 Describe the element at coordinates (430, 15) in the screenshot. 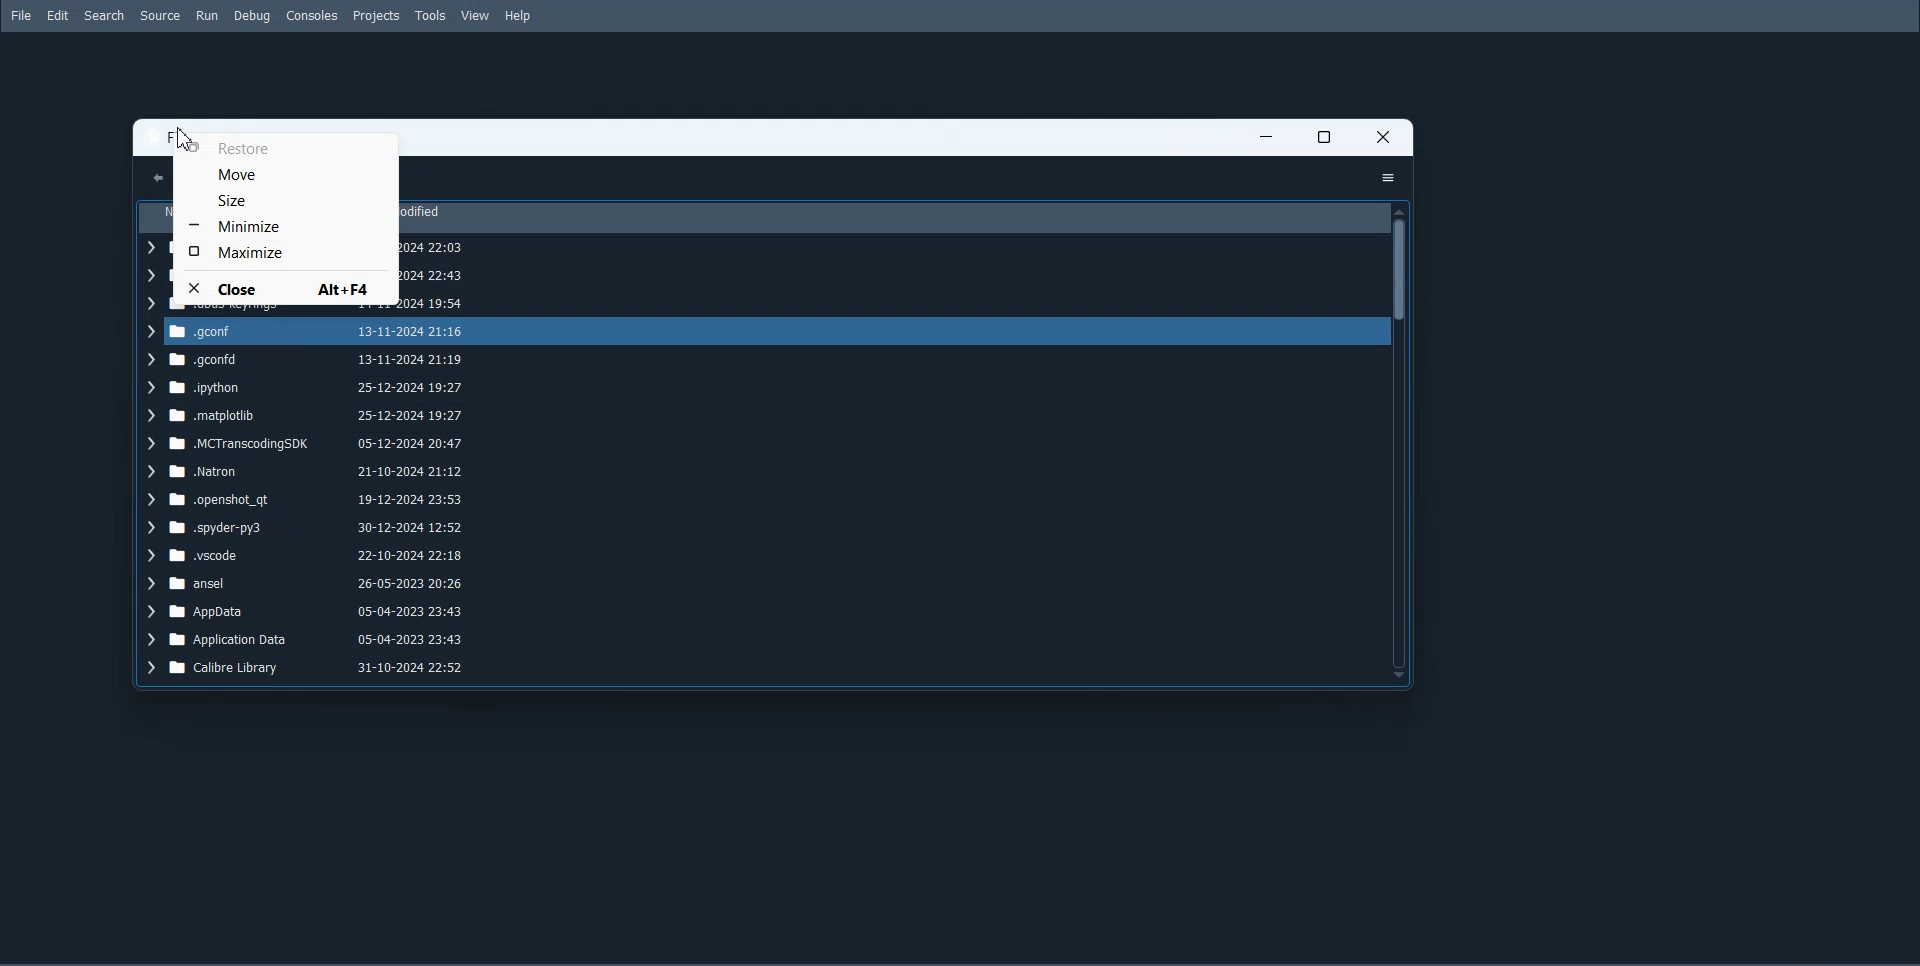

I see `Tools` at that location.